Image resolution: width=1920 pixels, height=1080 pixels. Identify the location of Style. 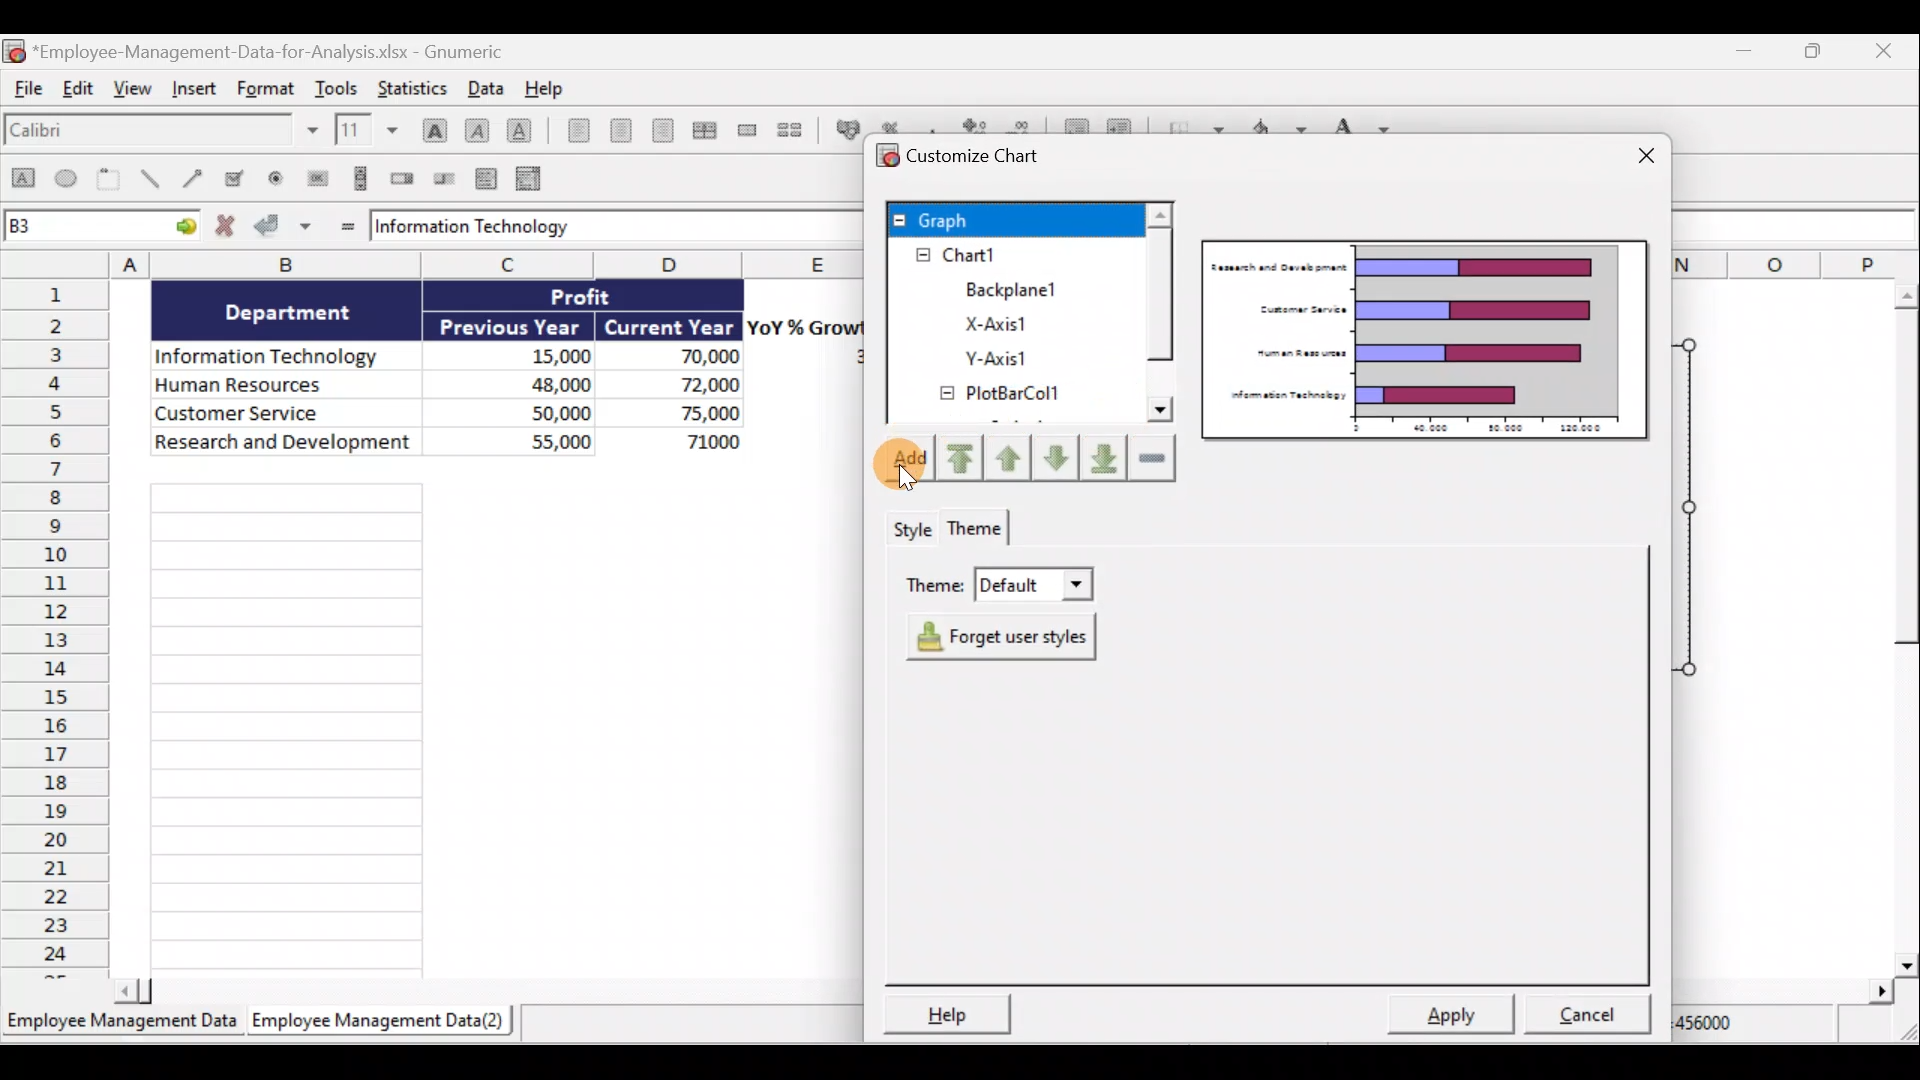
(911, 528).